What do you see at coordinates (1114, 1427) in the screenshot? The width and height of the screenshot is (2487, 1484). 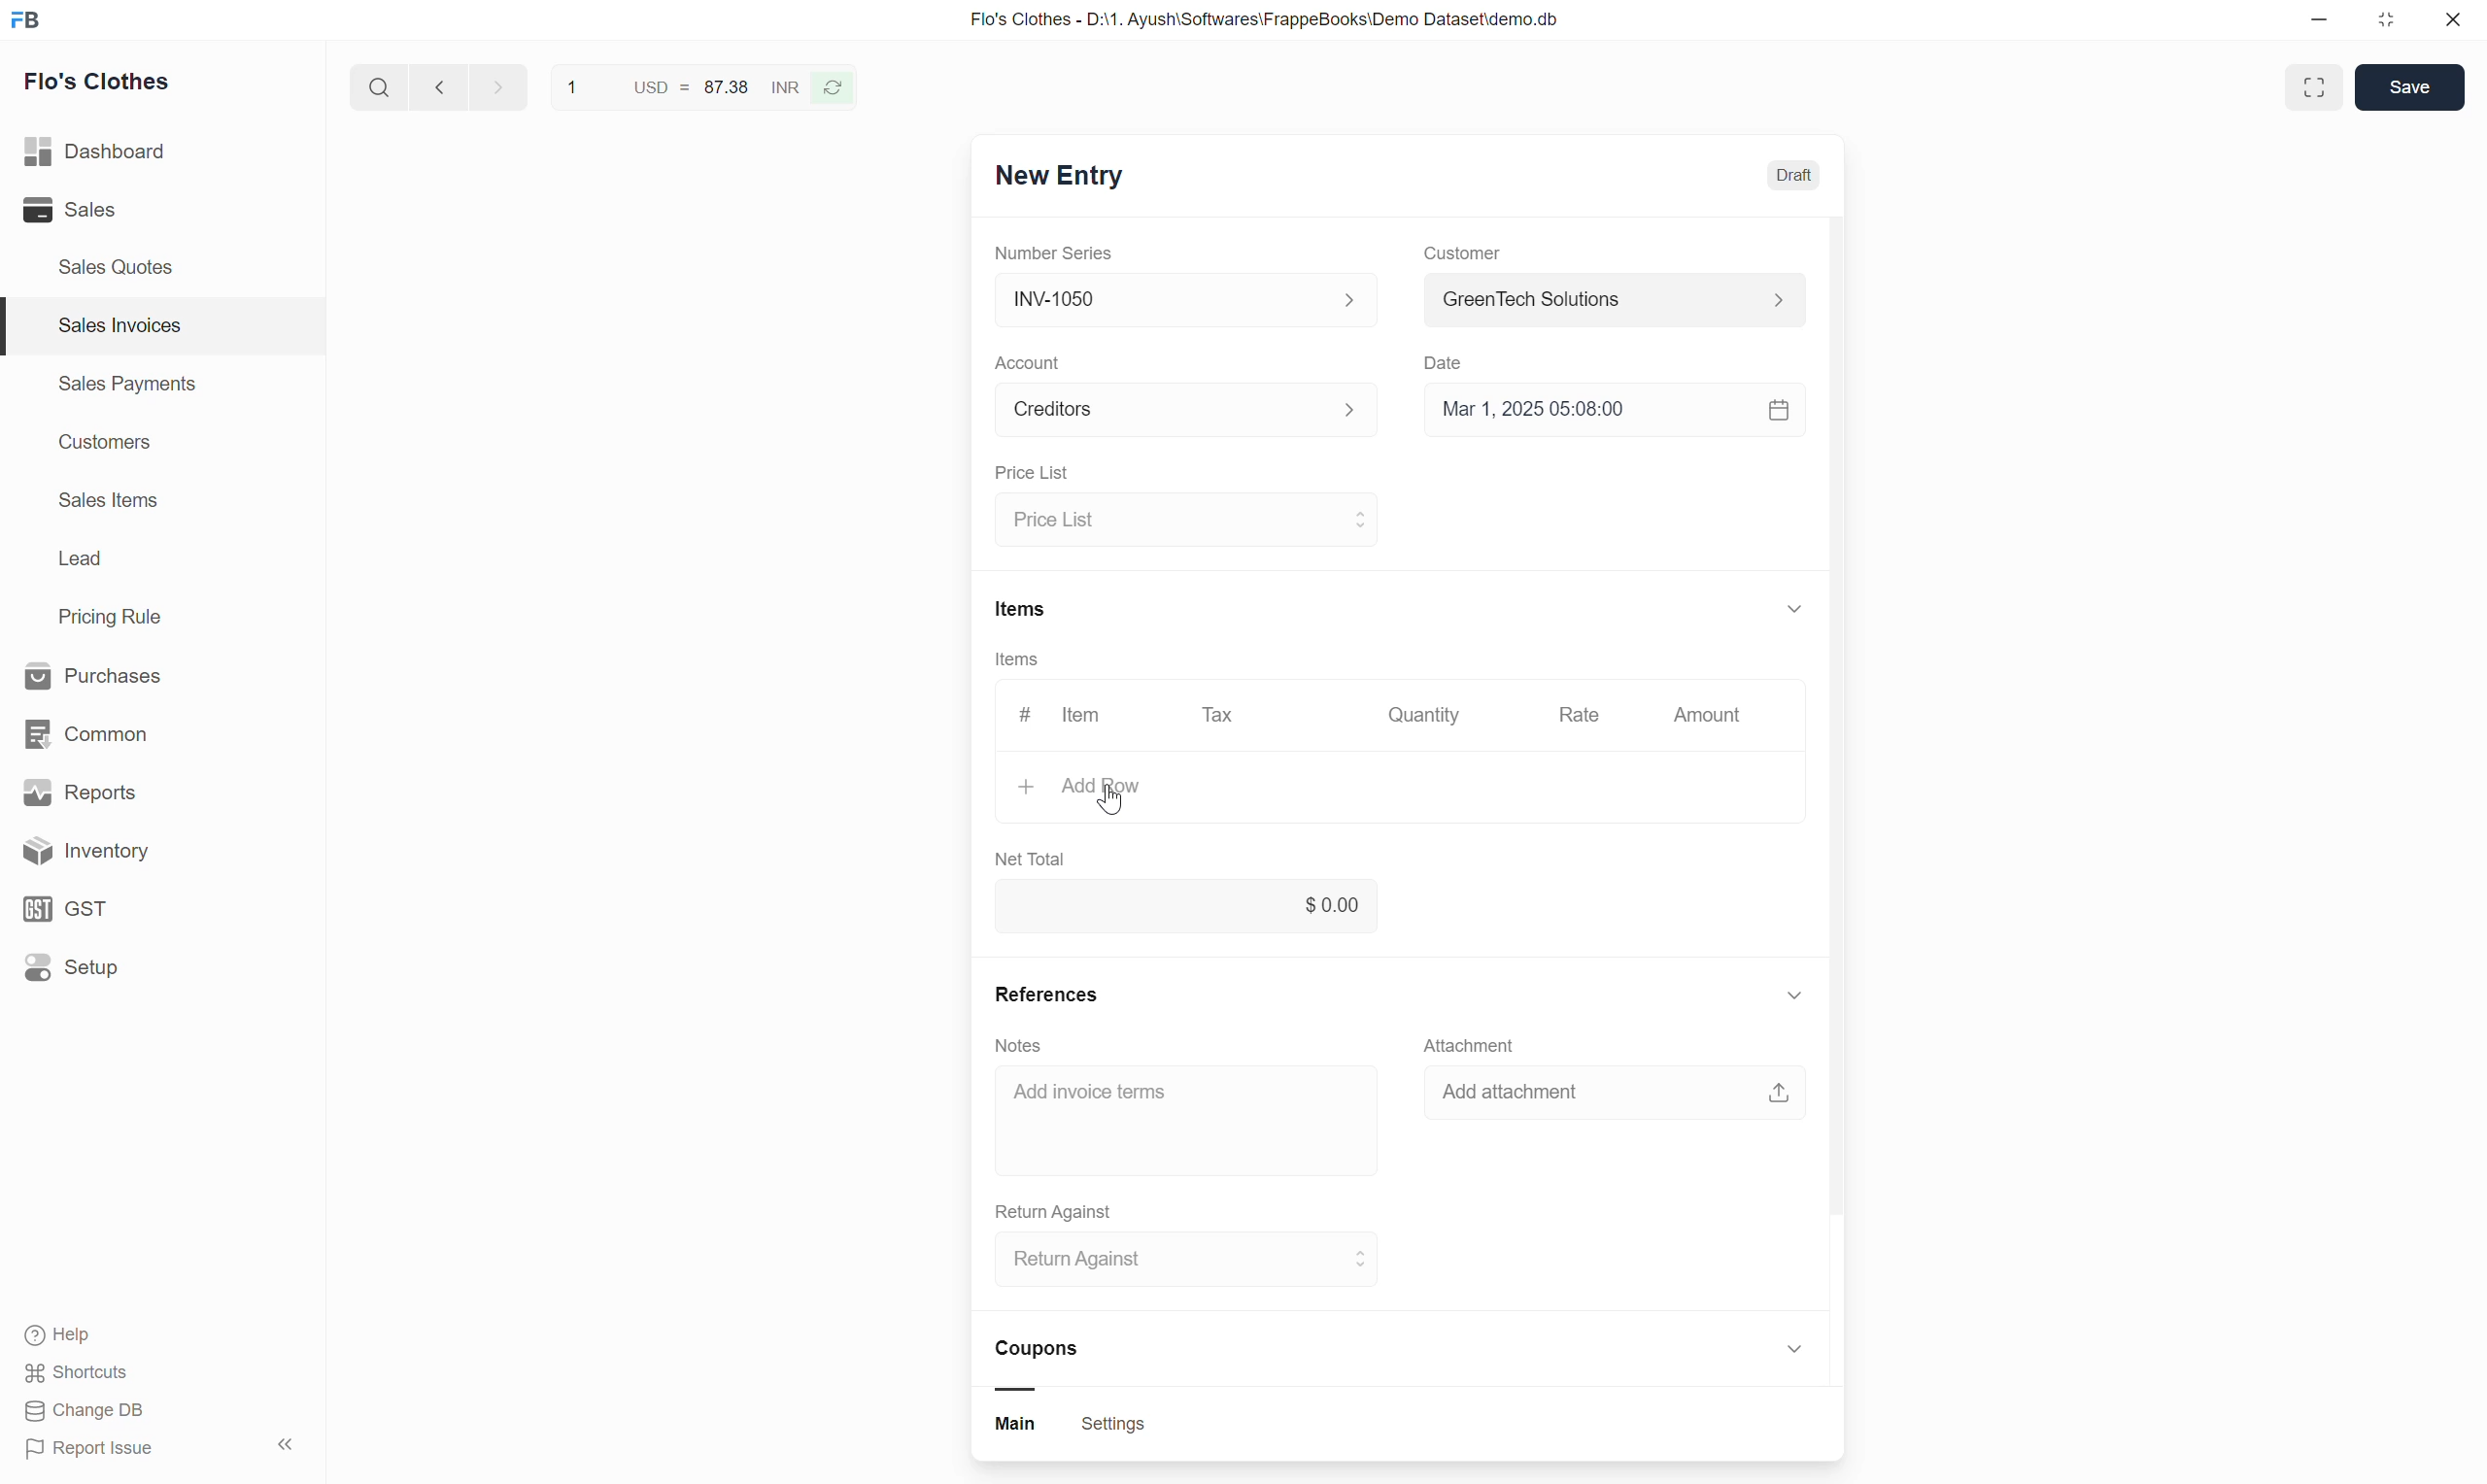 I see `settings` at bounding box center [1114, 1427].